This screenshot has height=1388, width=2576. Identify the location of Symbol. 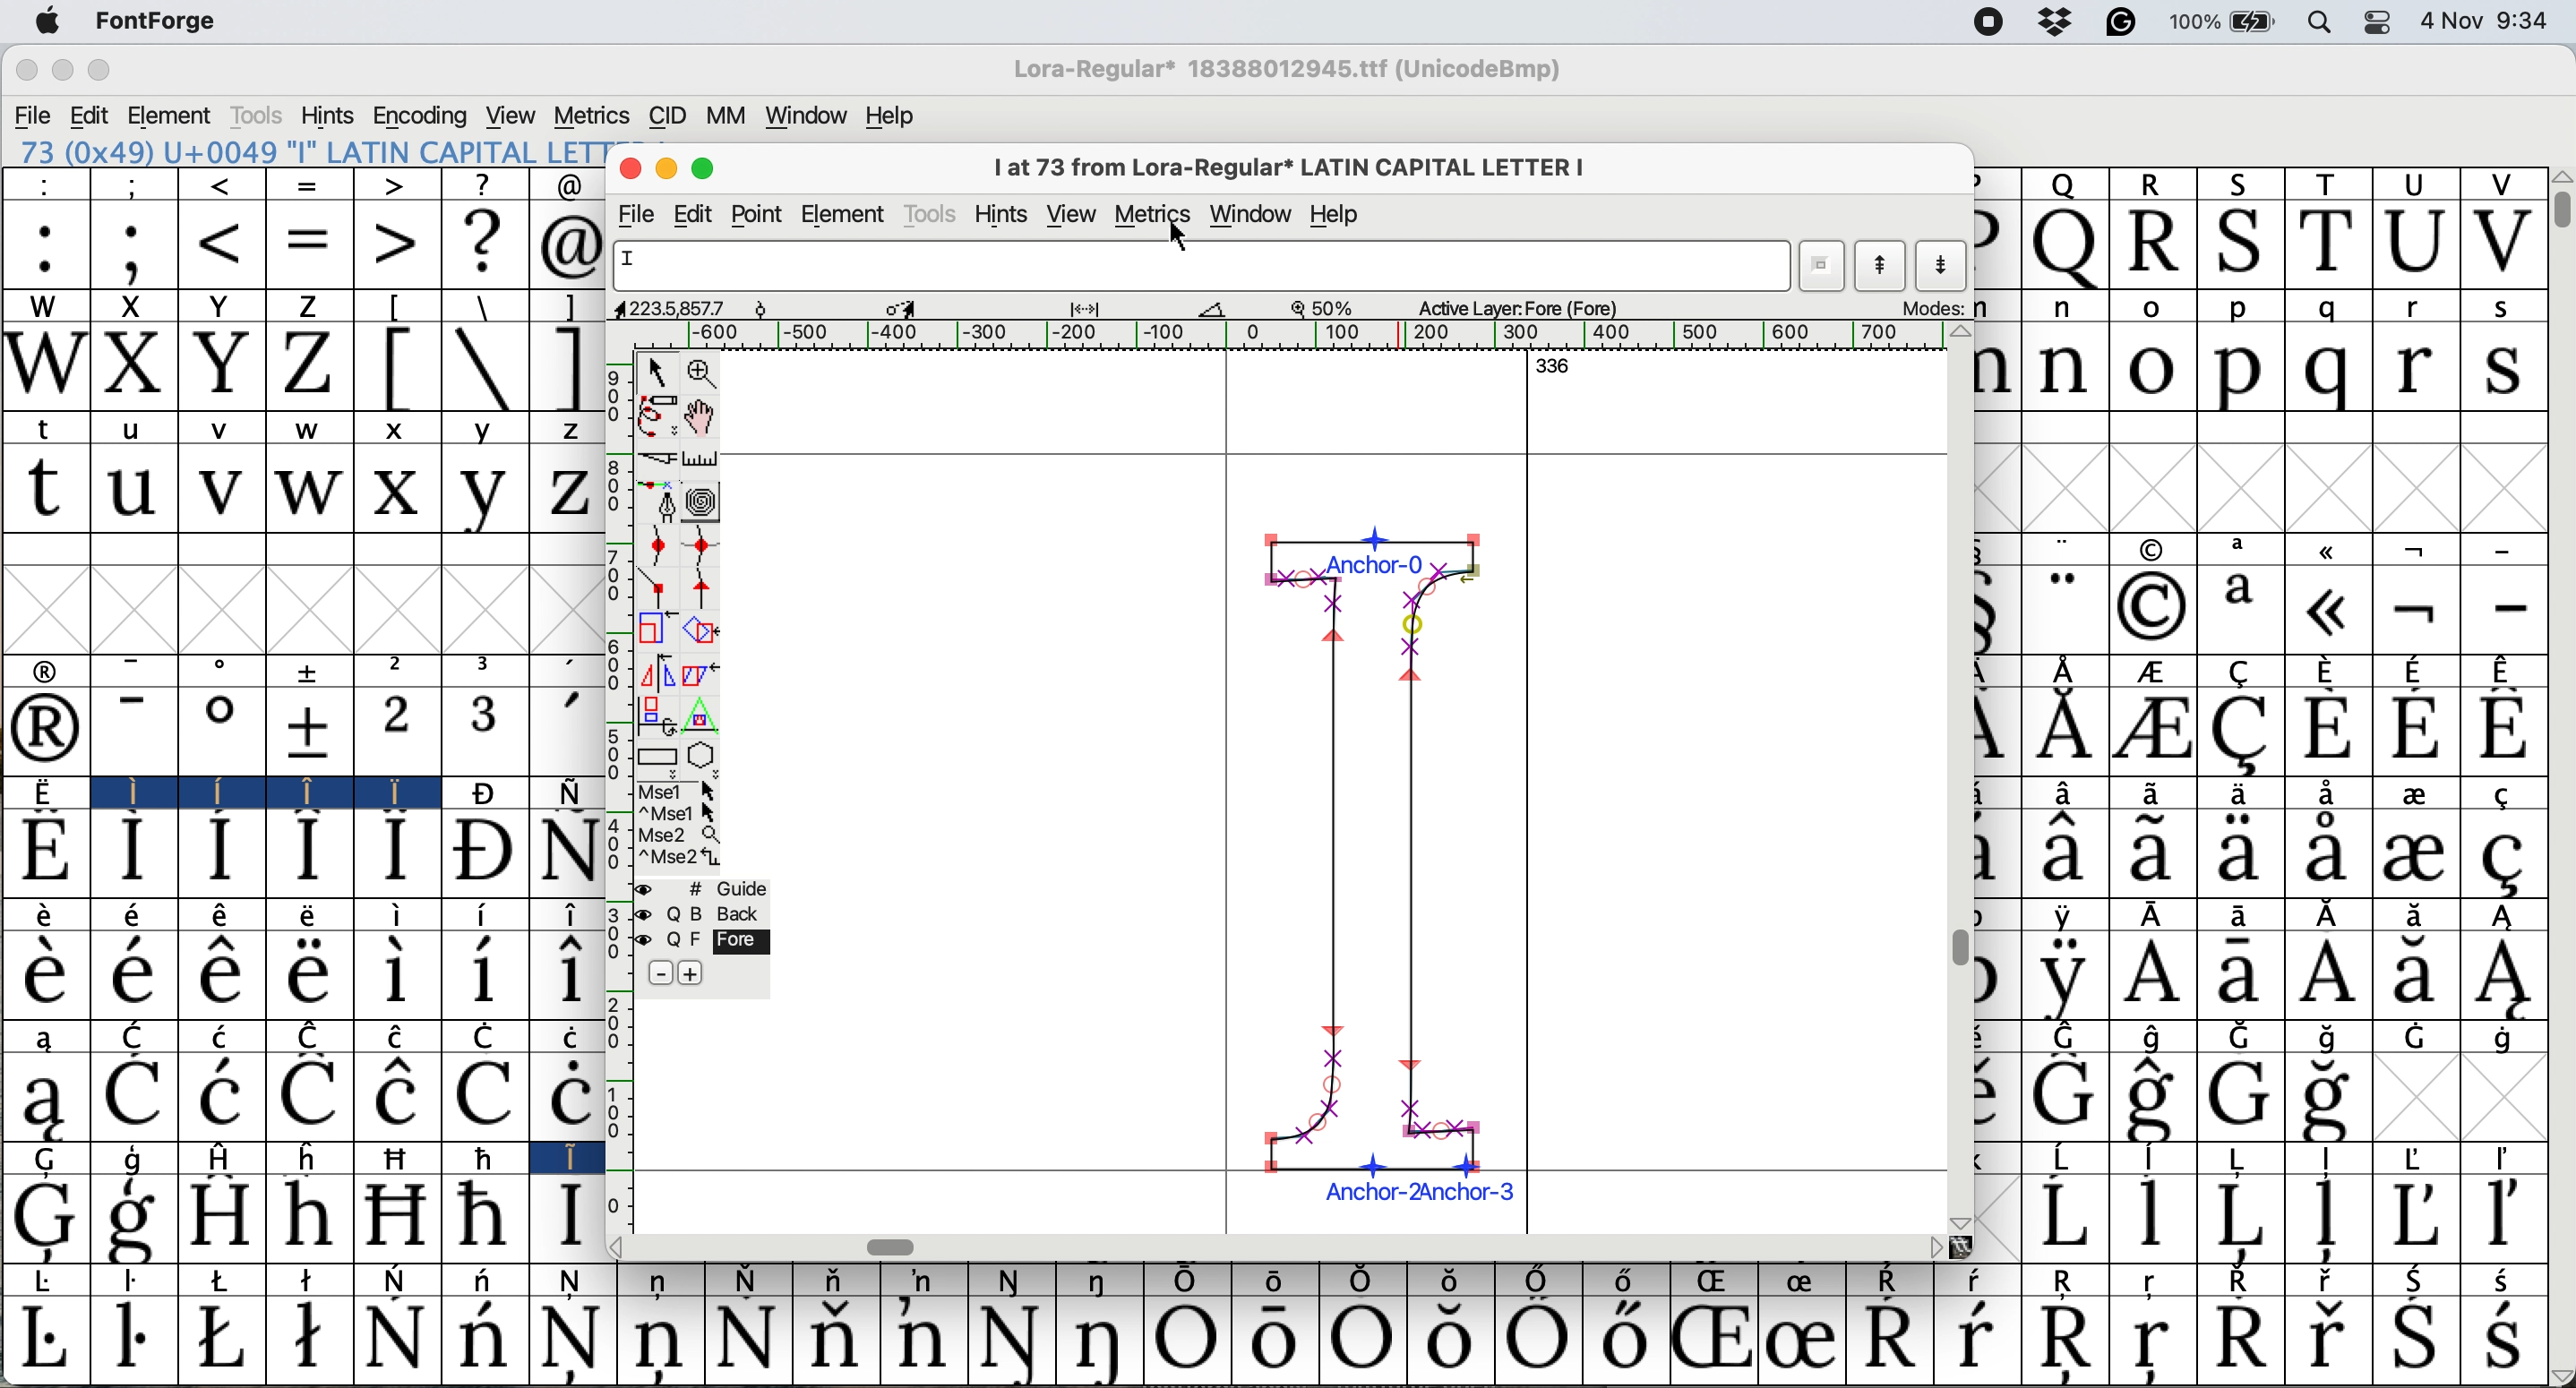
(1894, 1280).